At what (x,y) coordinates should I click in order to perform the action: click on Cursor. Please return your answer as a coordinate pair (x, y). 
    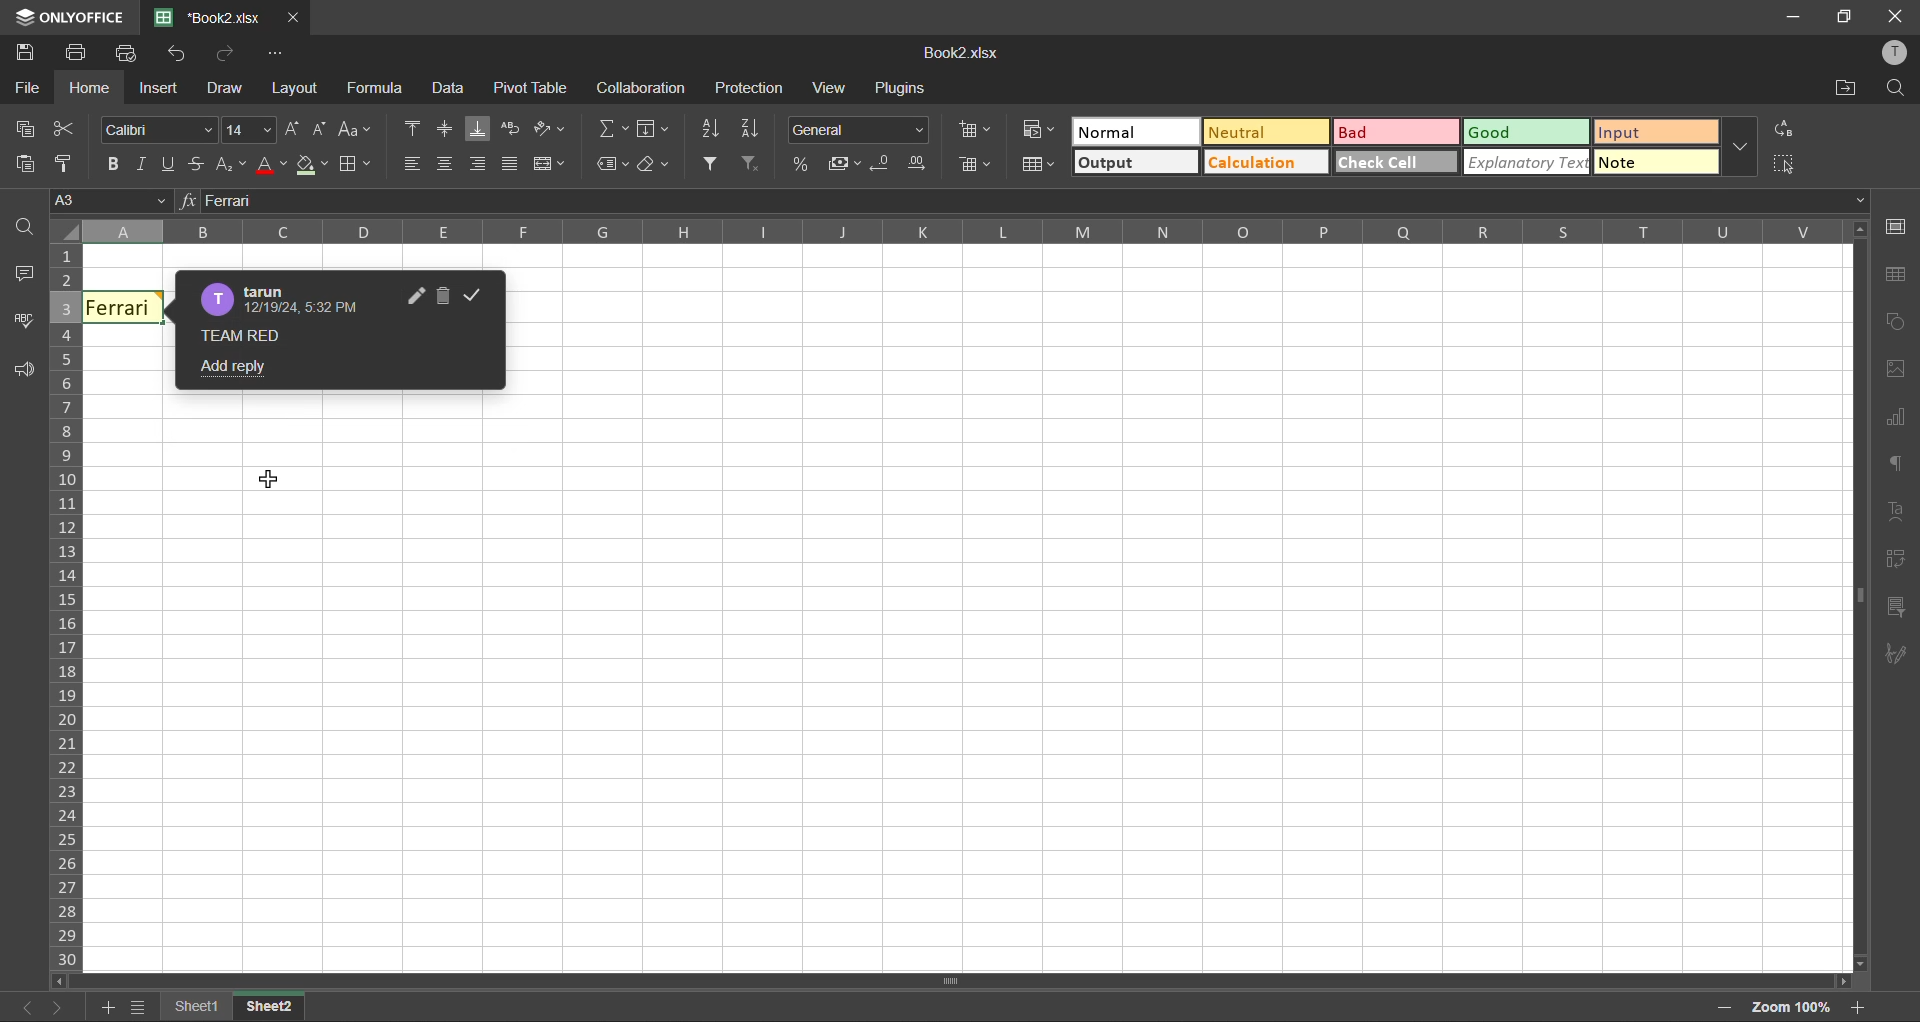
    Looking at the image, I should click on (277, 483).